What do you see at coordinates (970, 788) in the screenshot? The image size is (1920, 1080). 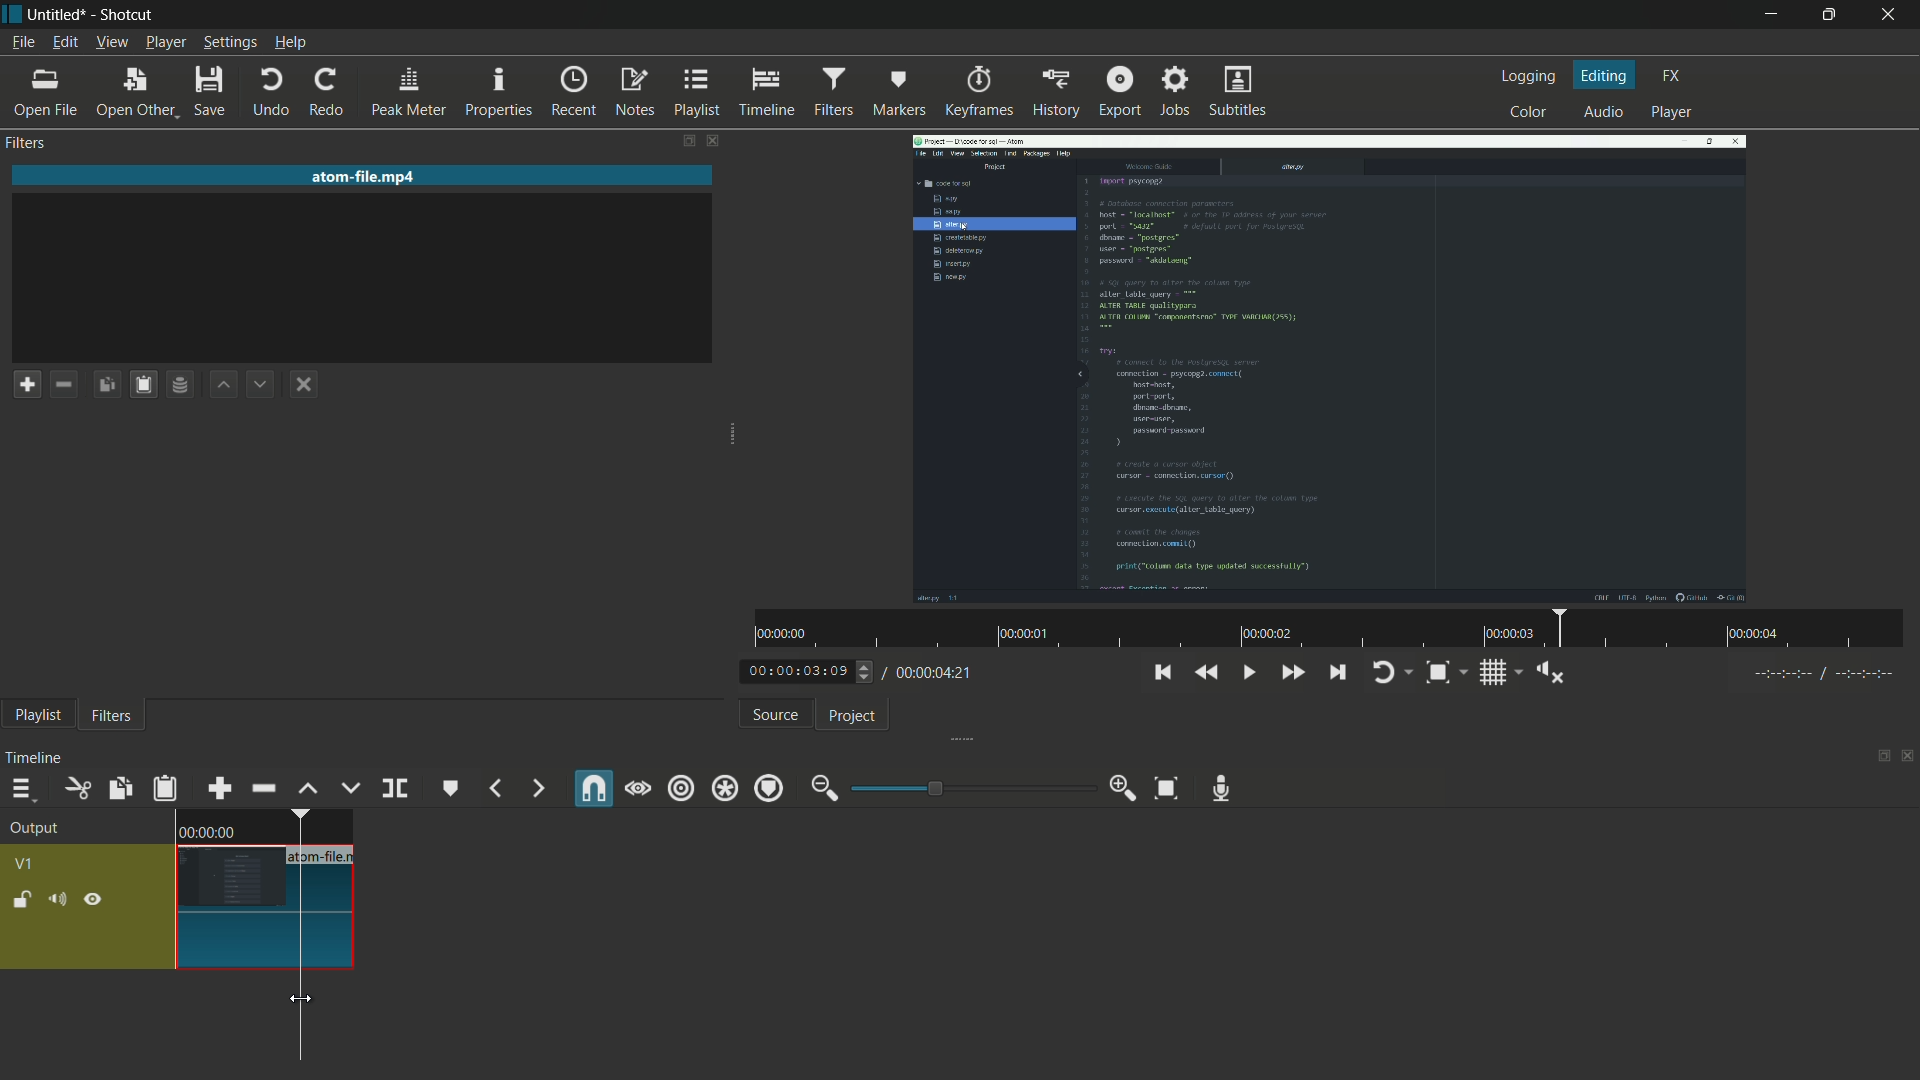 I see `adjustment bar` at bounding box center [970, 788].